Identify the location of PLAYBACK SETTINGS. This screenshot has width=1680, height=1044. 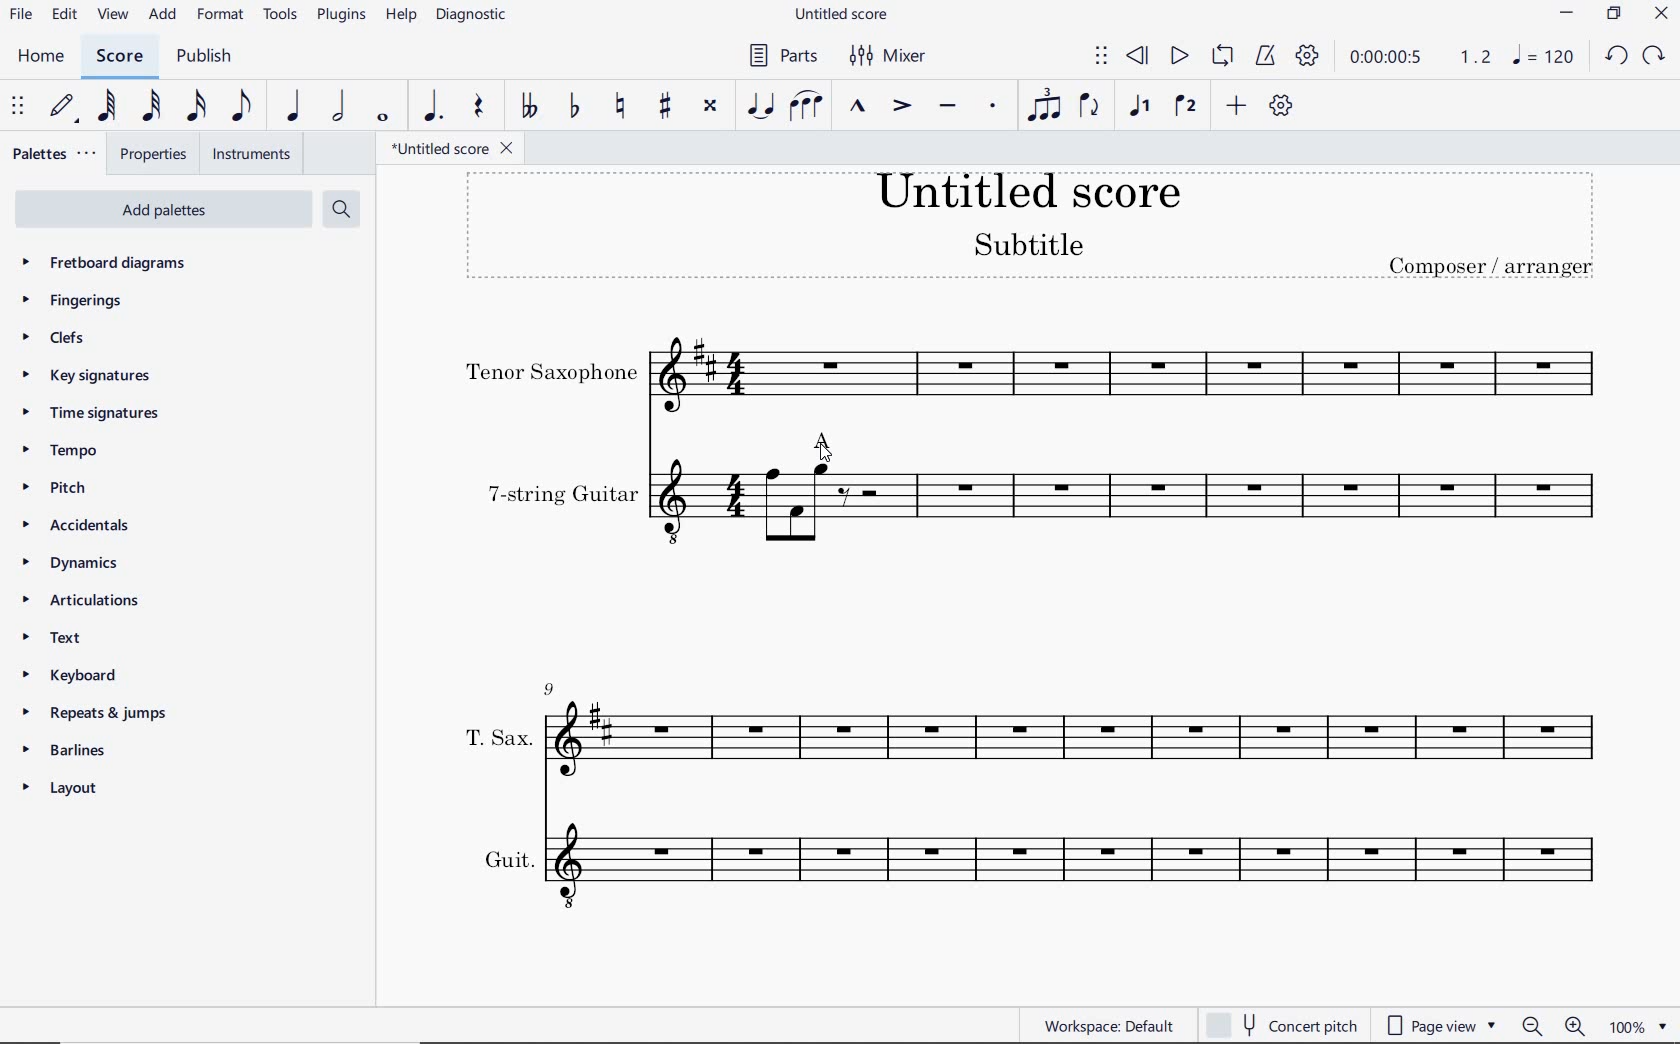
(1311, 57).